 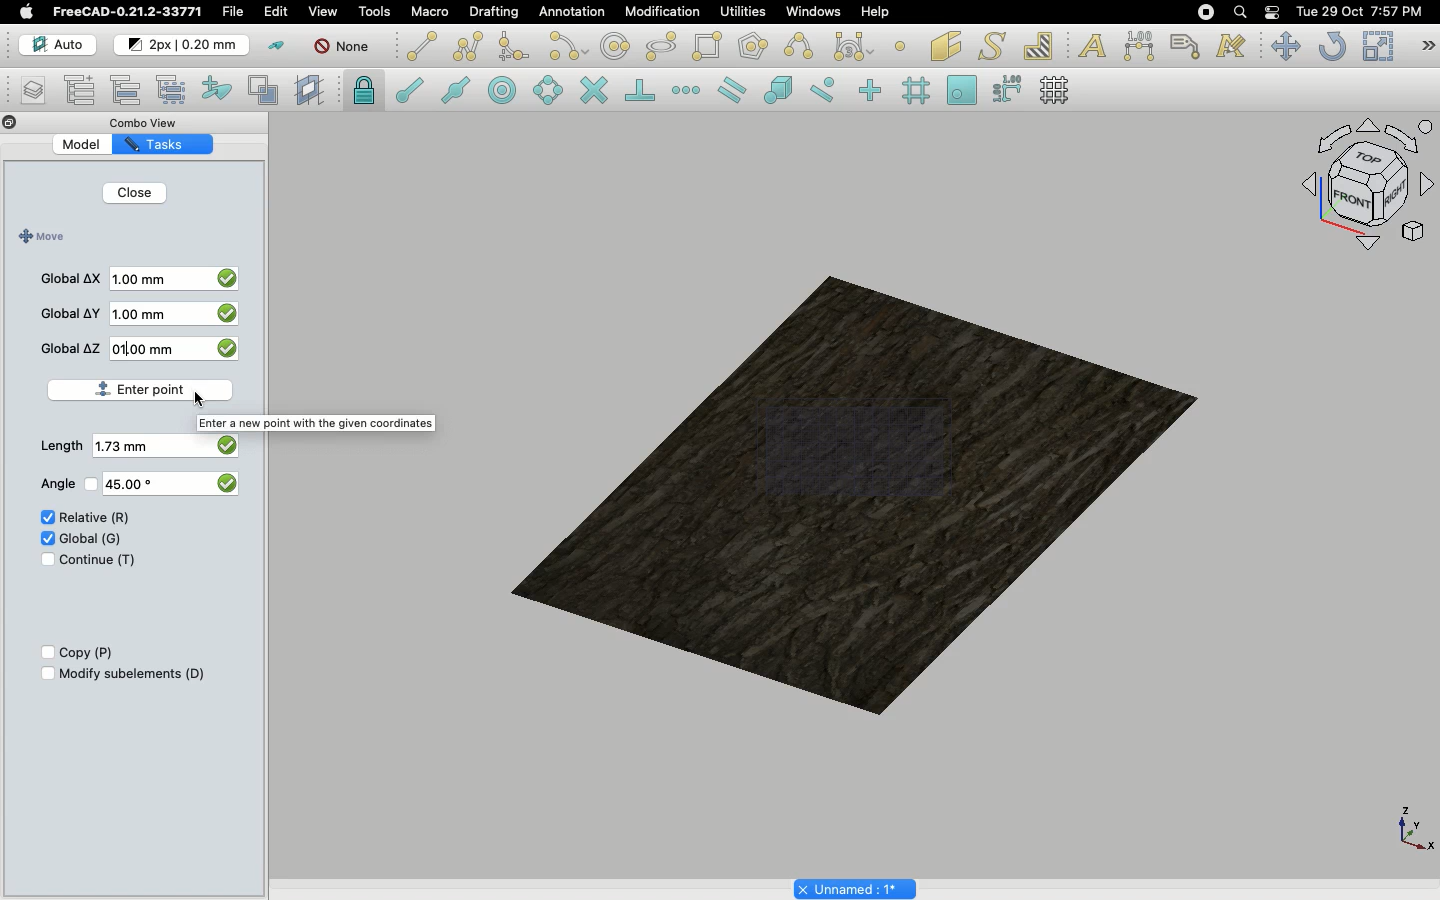 What do you see at coordinates (410, 93) in the screenshot?
I see `Snap endpoint` at bounding box center [410, 93].